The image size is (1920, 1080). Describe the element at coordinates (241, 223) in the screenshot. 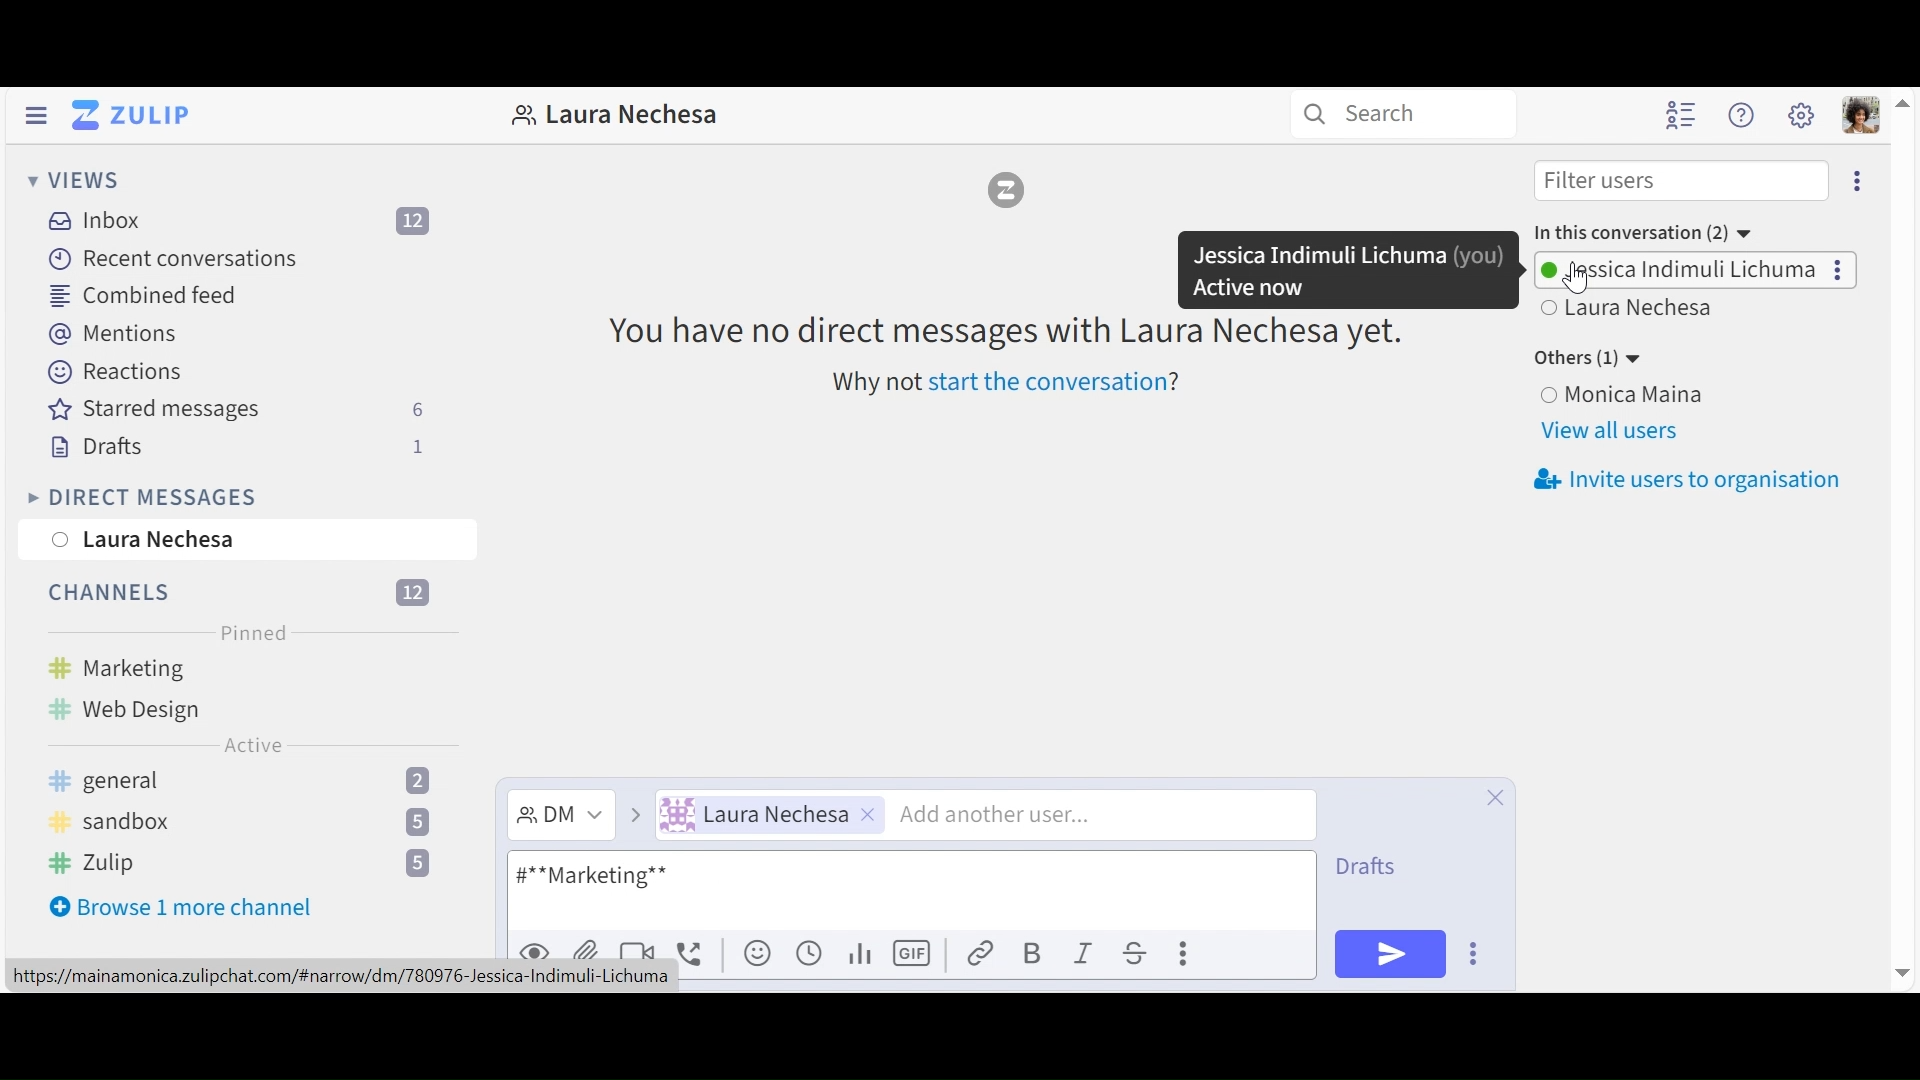

I see `Inboz` at that location.